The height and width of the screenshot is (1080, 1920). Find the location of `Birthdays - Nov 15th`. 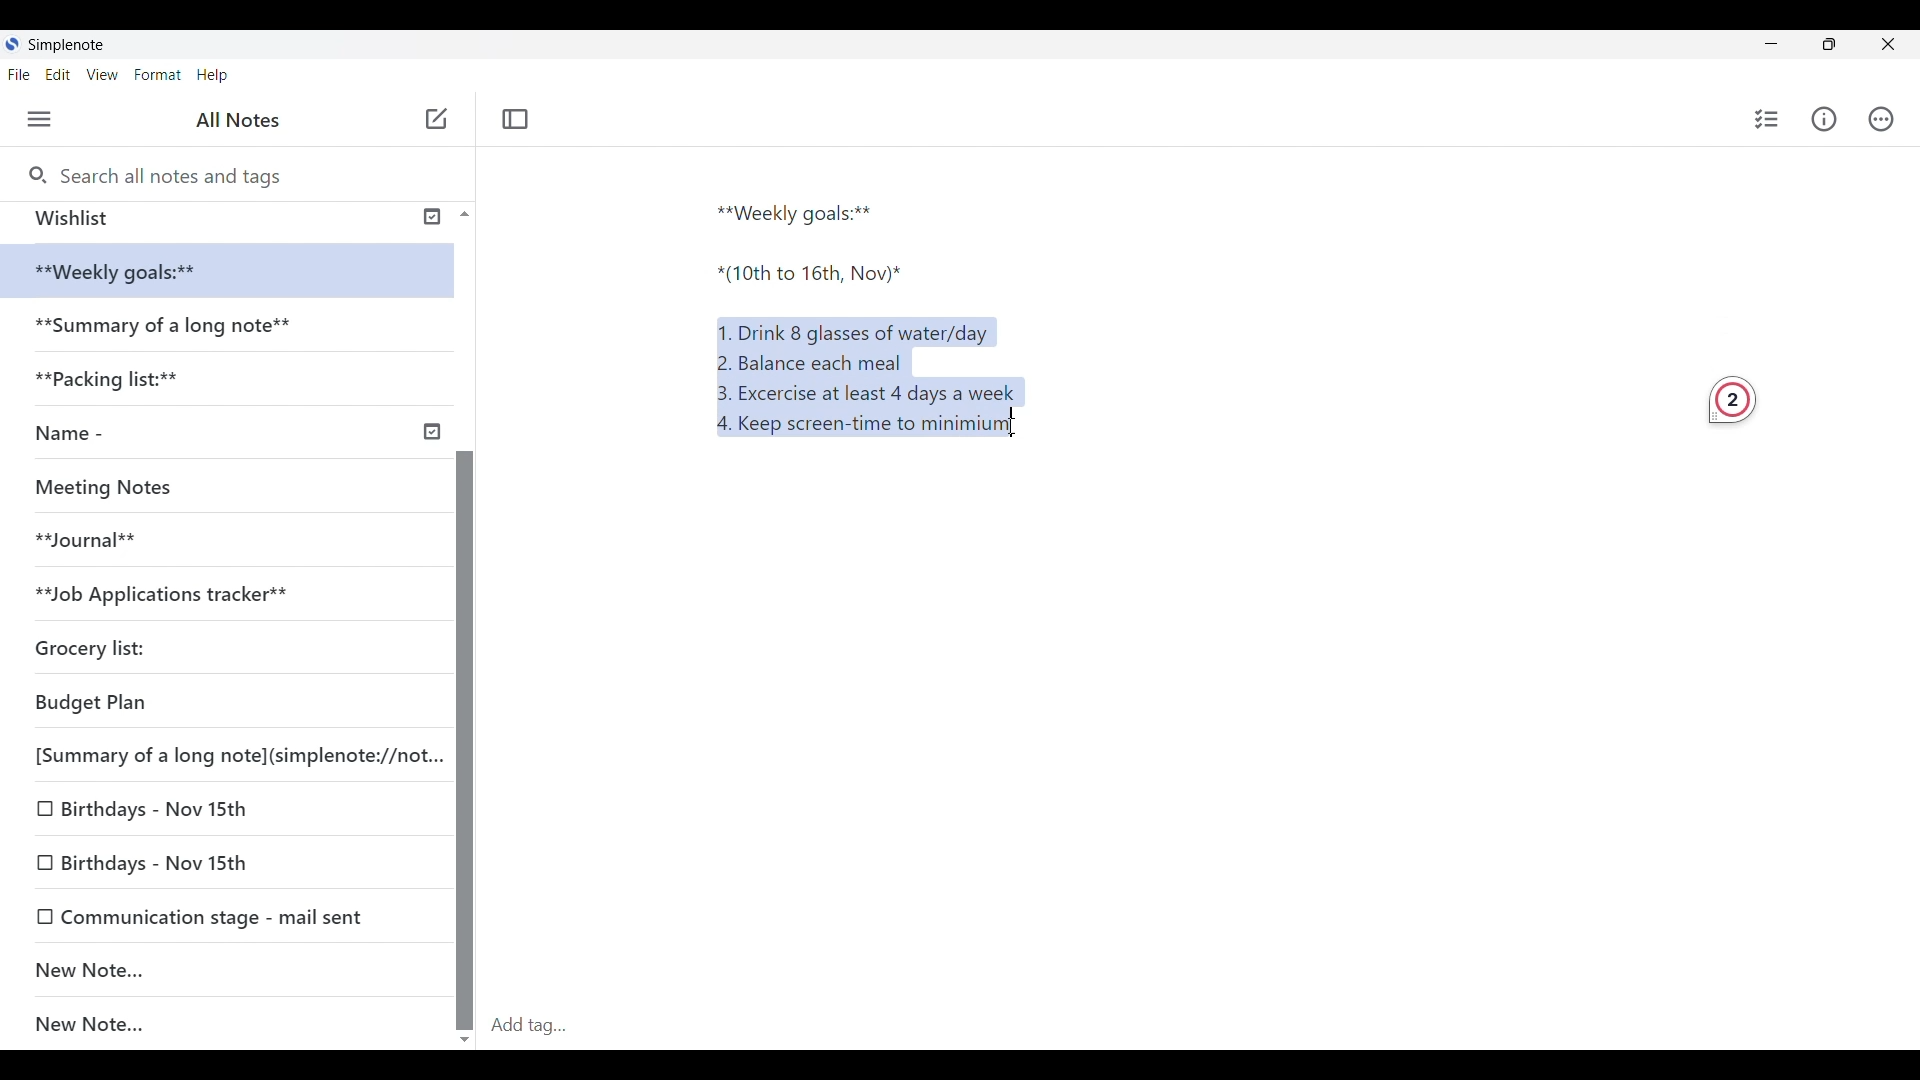

Birthdays - Nov 15th is located at coordinates (217, 858).